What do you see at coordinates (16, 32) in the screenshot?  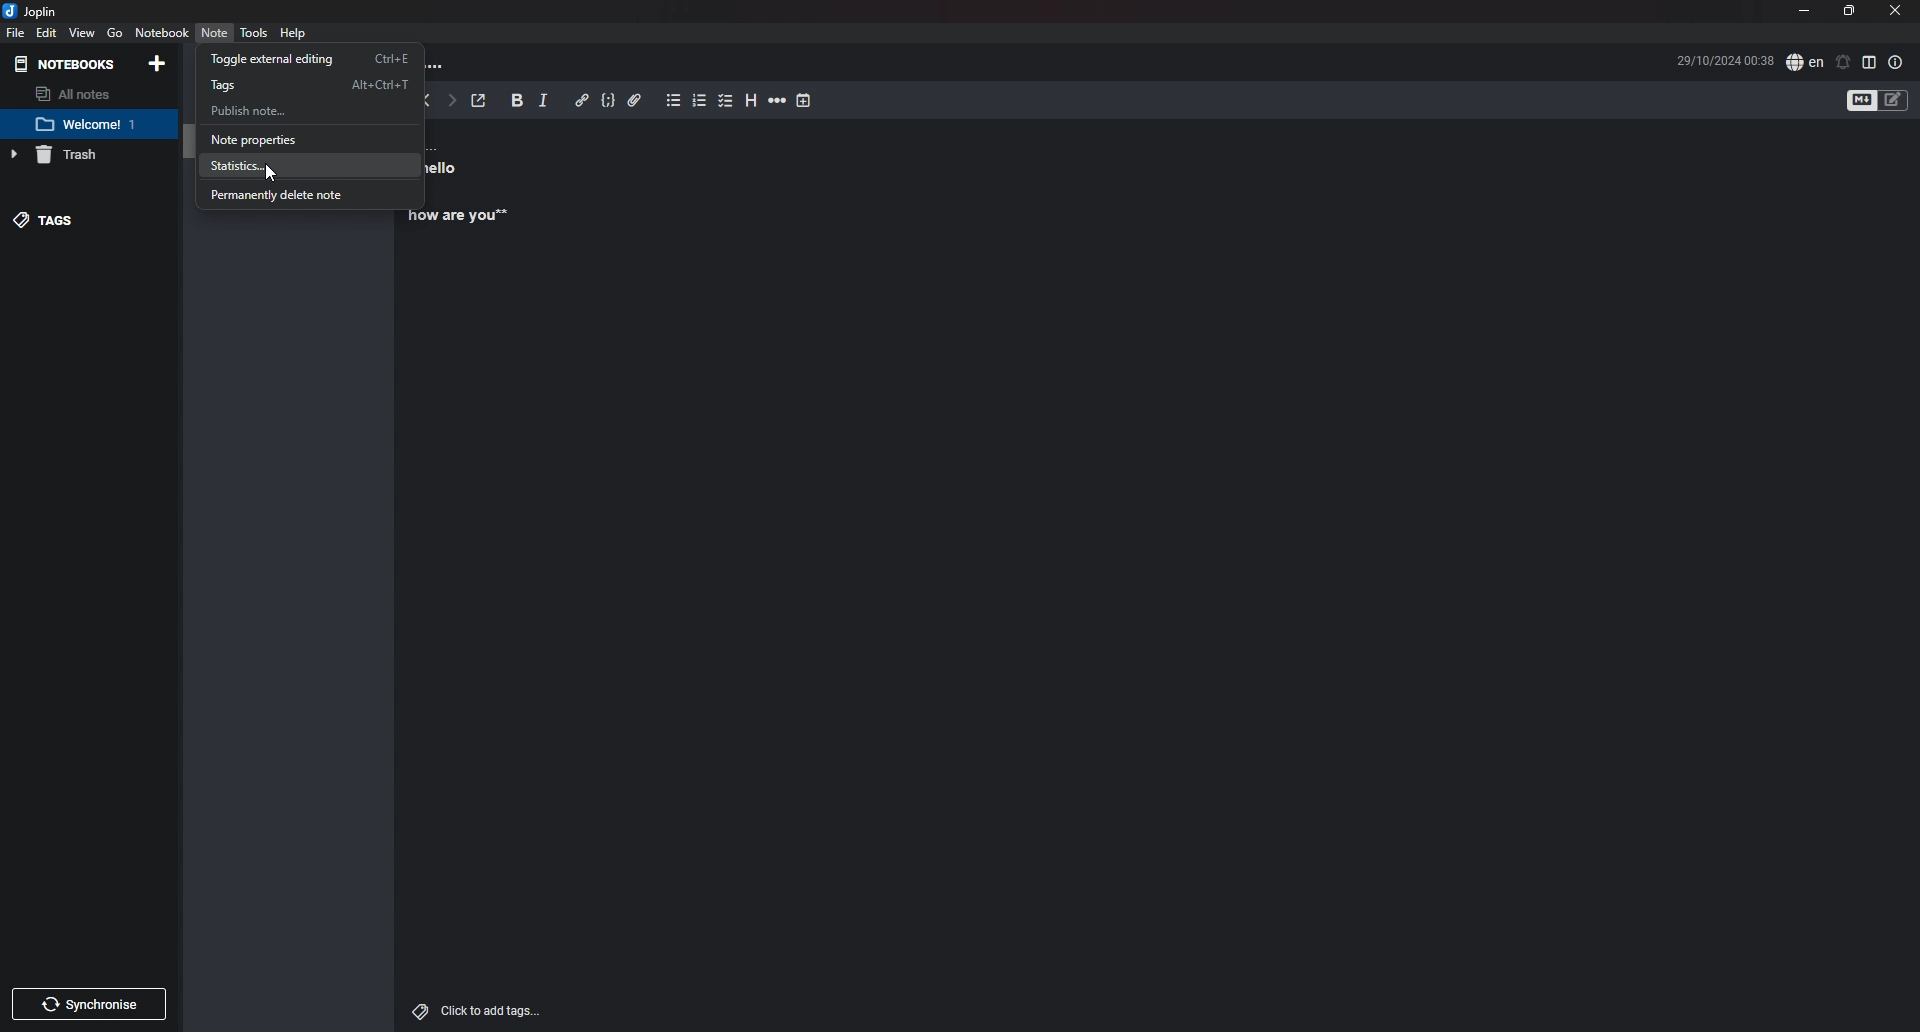 I see `File` at bounding box center [16, 32].